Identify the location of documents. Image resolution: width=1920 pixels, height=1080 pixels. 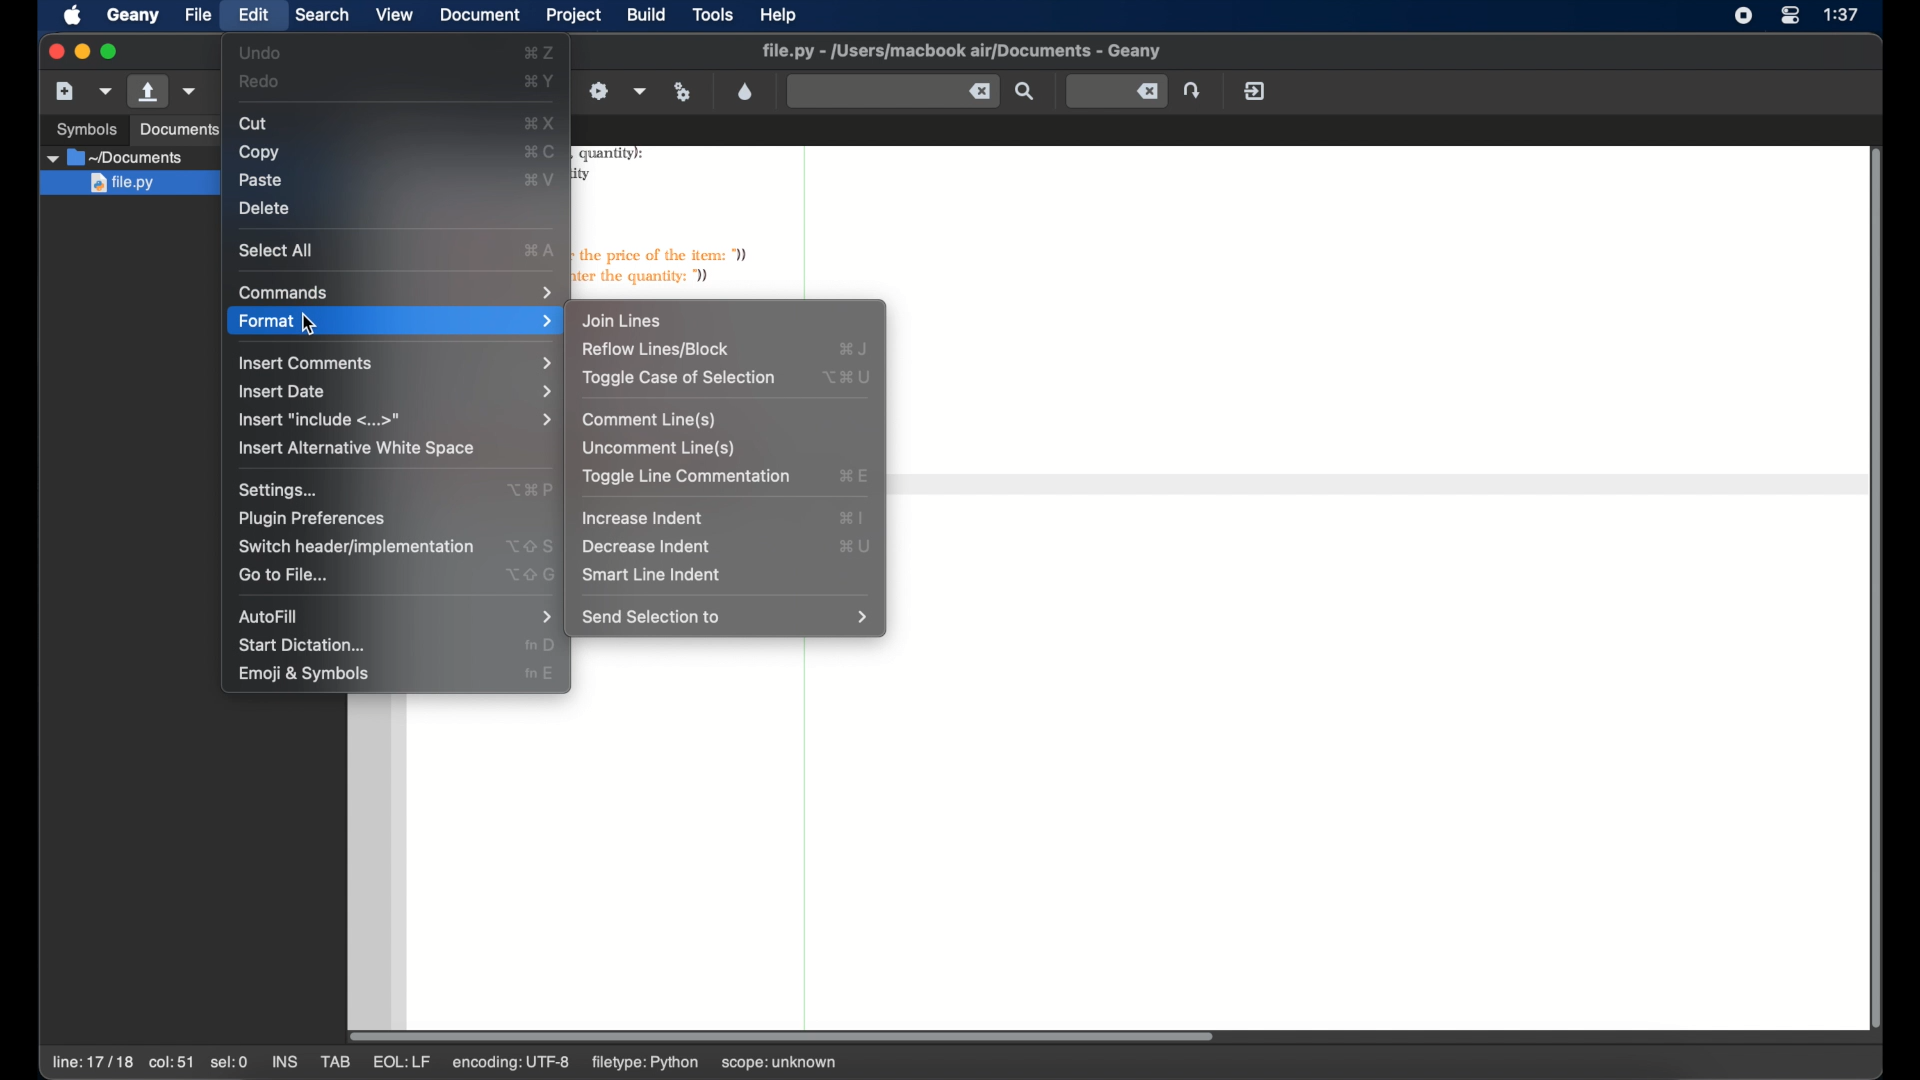
(118, 158).